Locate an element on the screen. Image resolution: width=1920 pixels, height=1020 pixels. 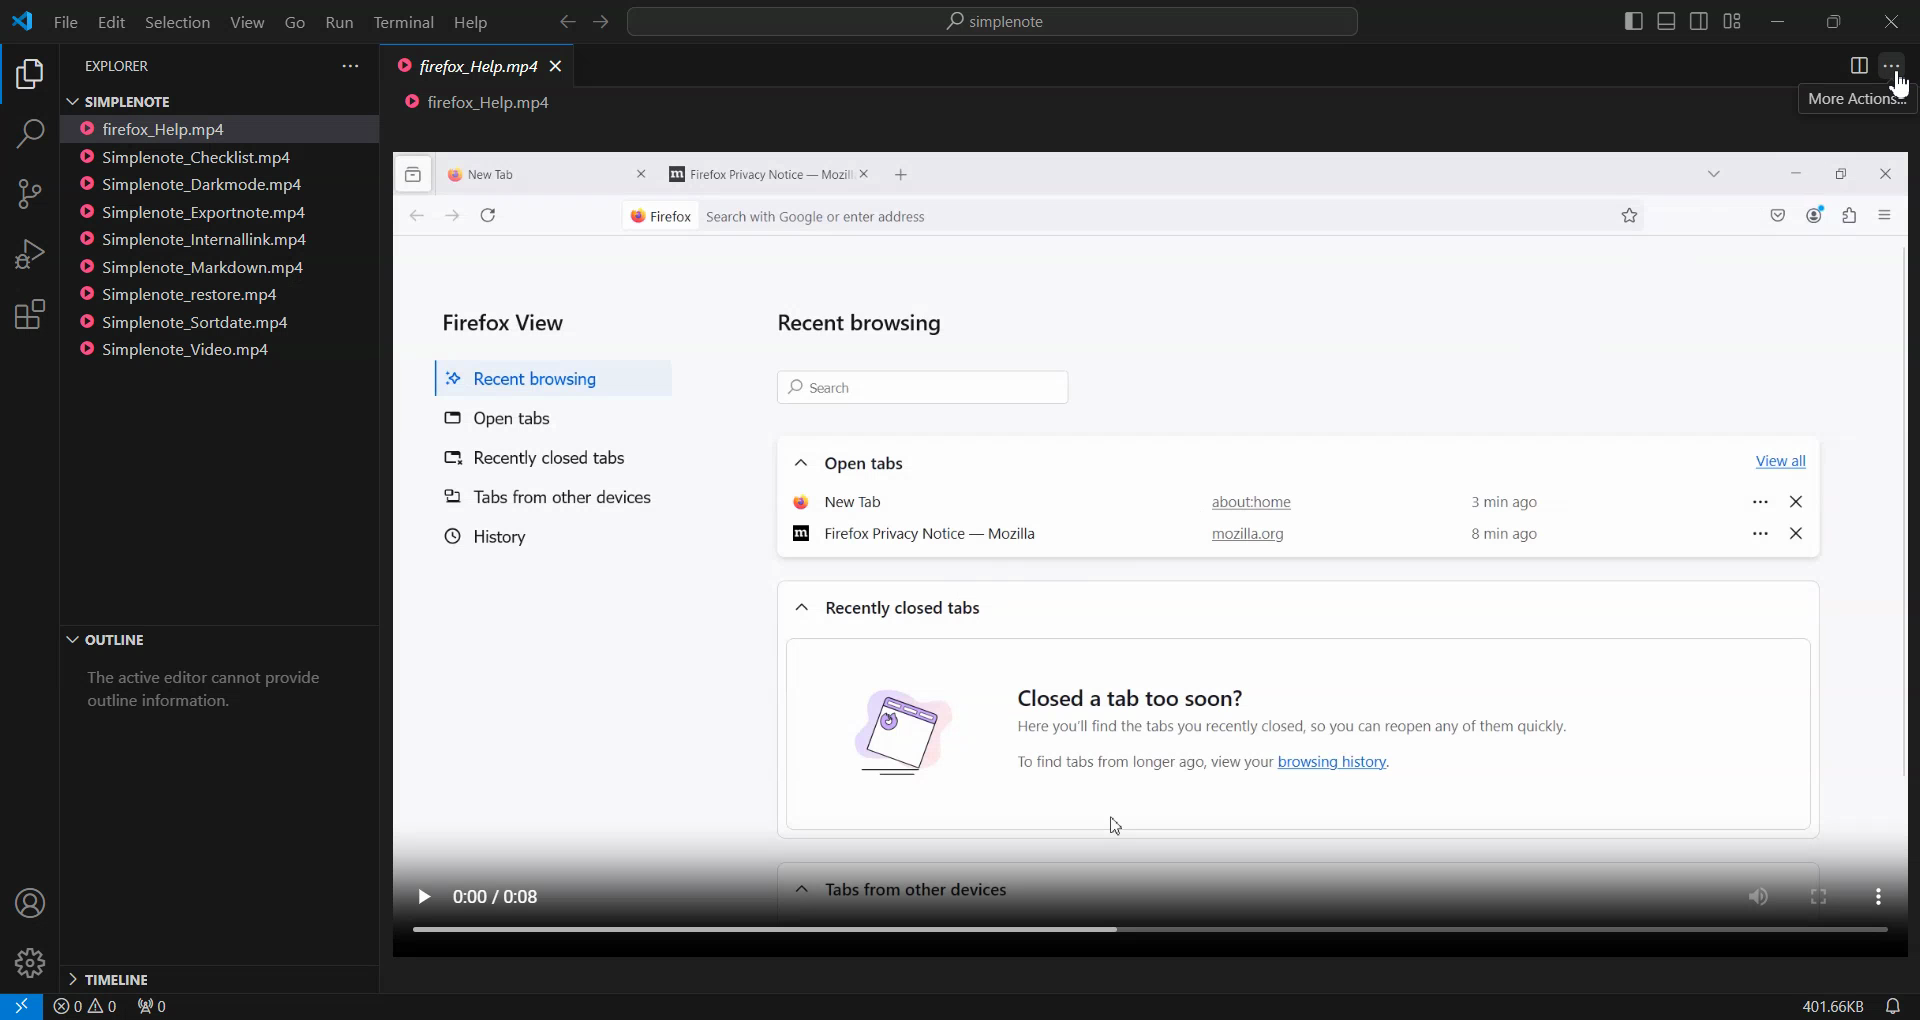
View and more actions is located at coordinates (350, 66).